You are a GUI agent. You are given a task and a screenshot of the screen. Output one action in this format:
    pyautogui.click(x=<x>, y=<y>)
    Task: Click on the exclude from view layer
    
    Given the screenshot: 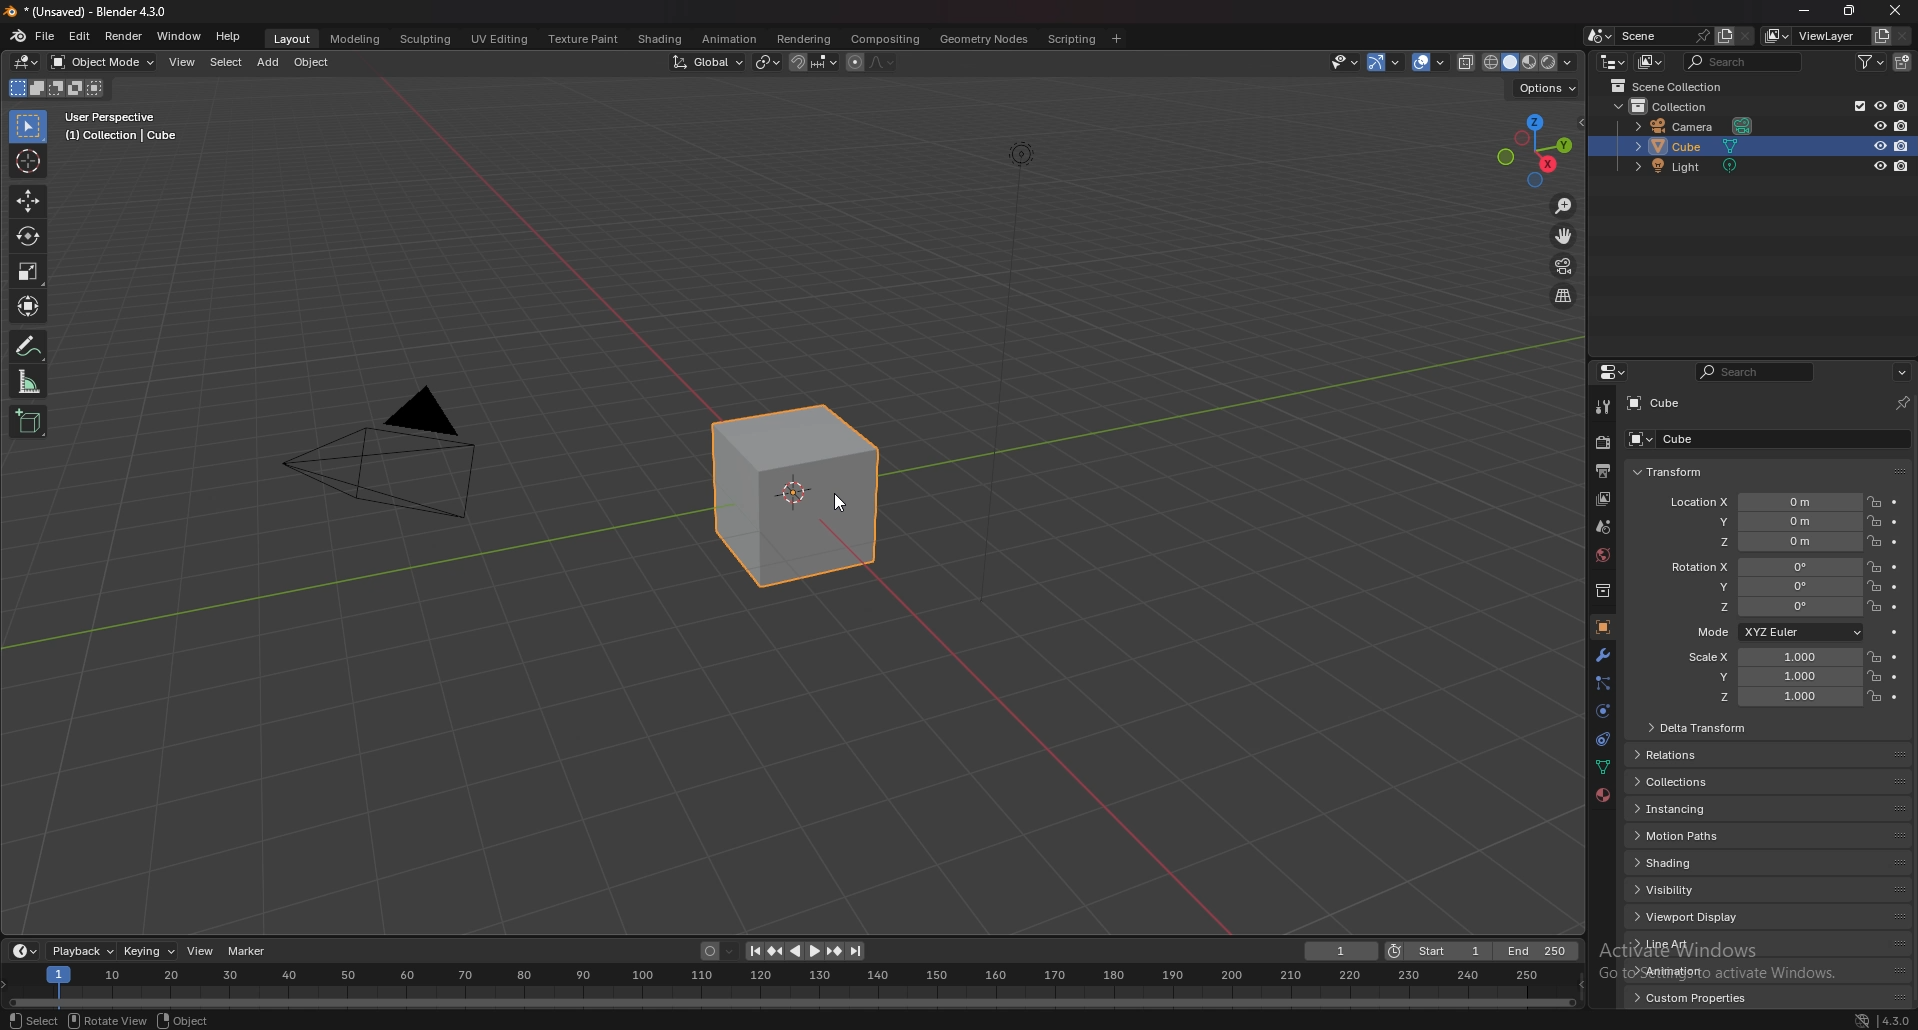 What is the action you would take?
    pyautogui.click(x=1858, y=106)
    